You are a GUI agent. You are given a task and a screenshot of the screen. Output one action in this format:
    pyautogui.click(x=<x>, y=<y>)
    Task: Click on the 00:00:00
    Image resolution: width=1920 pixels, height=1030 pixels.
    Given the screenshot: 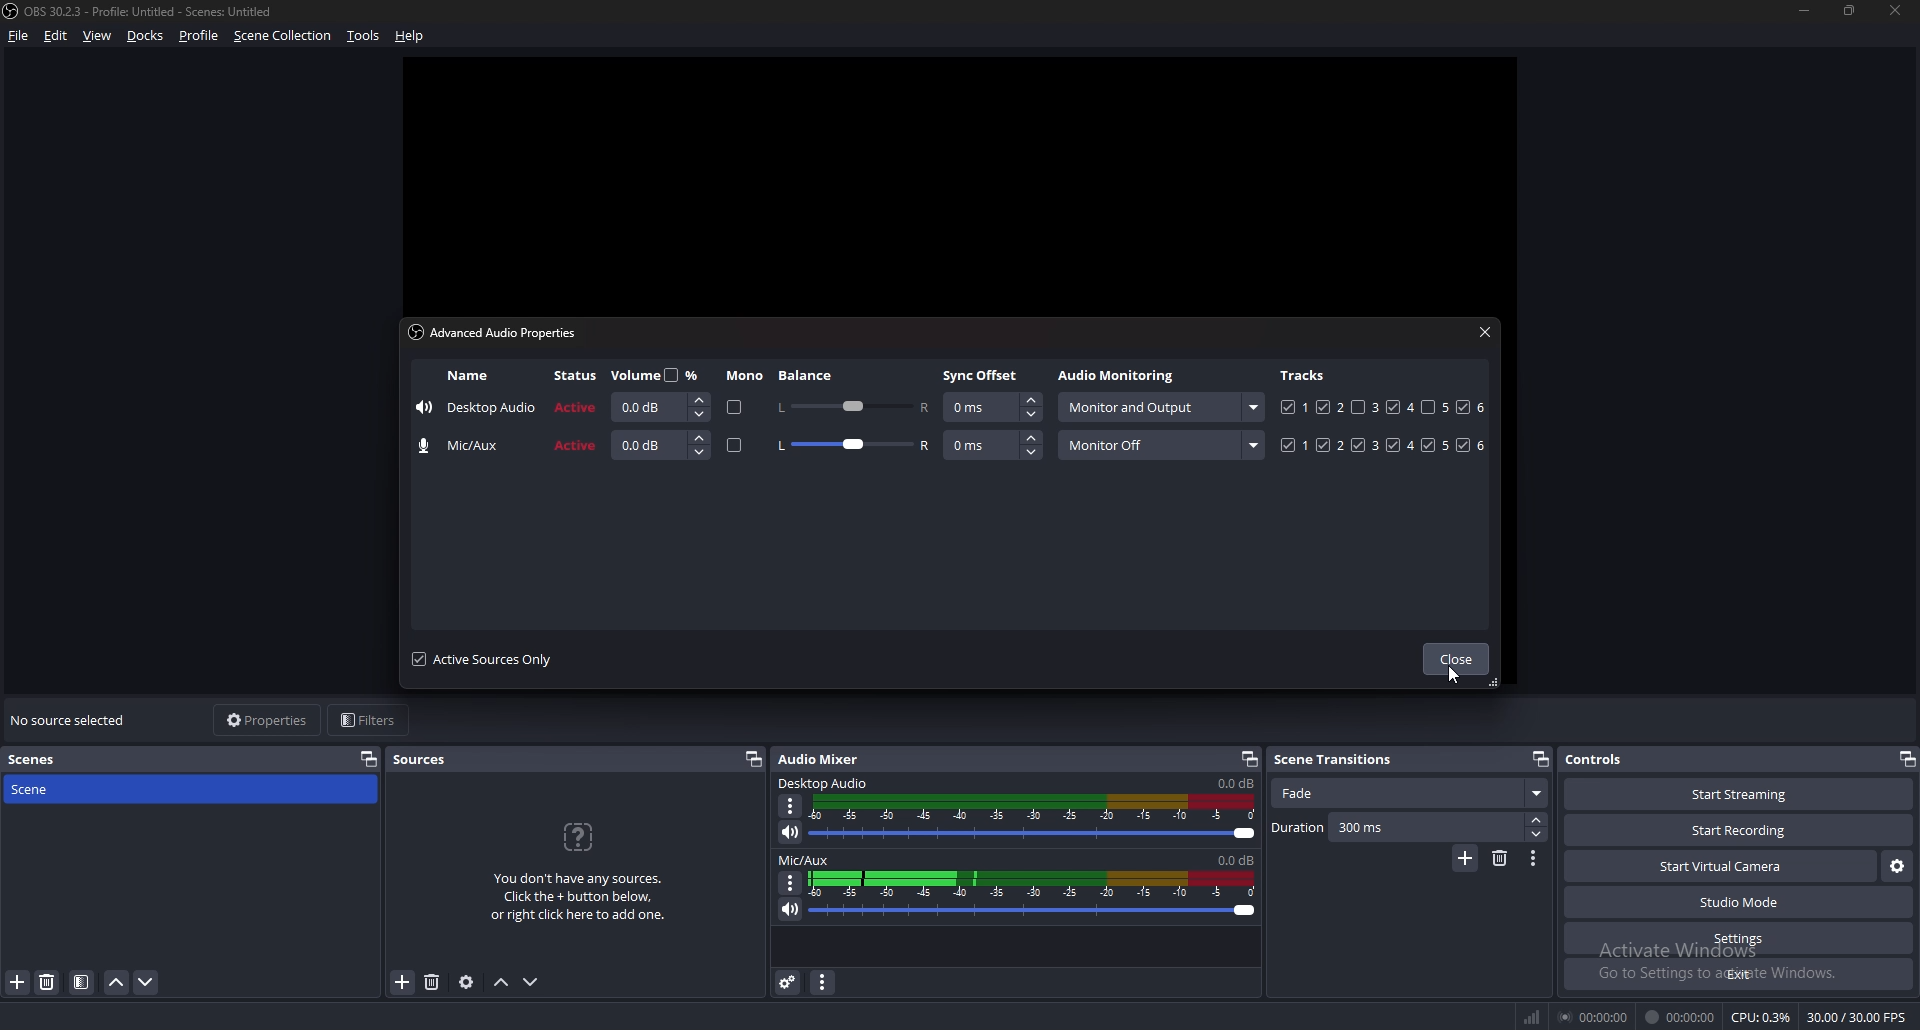 What is the action you would take?
    pyautogui.click(x=1596, y=1016)
    